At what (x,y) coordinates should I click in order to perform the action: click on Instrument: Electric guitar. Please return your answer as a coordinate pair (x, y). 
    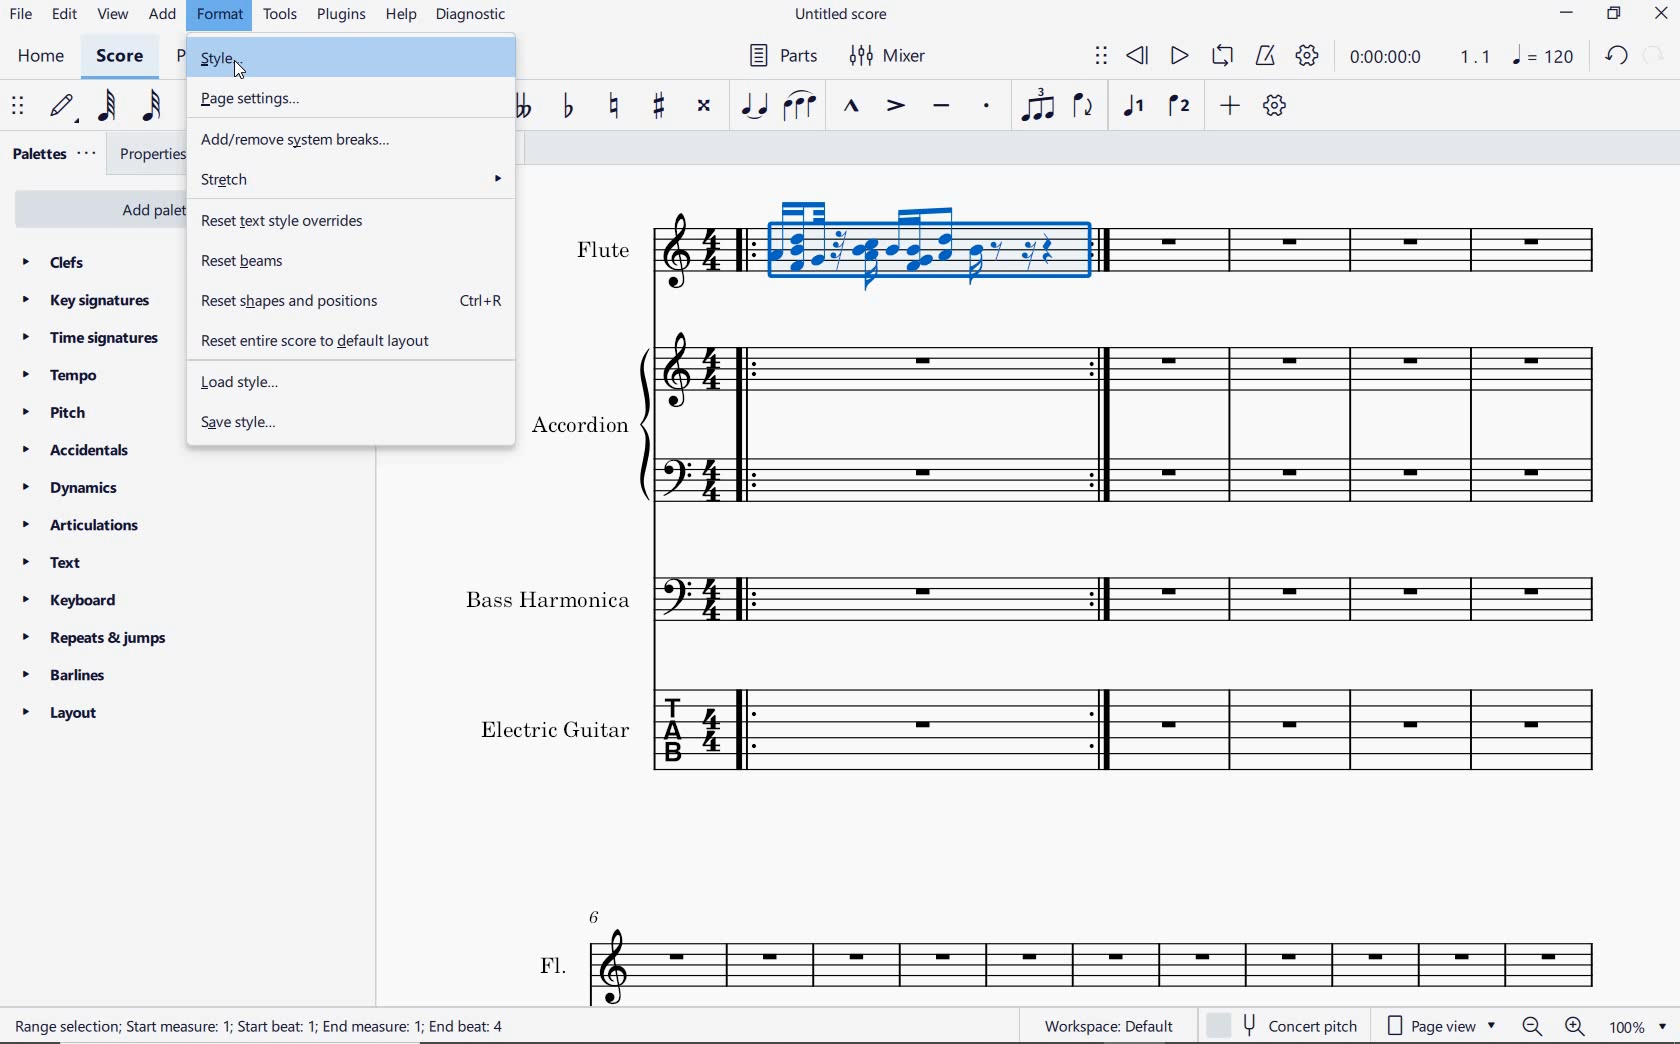
    Looking at the image, I should click on (1046, 729).